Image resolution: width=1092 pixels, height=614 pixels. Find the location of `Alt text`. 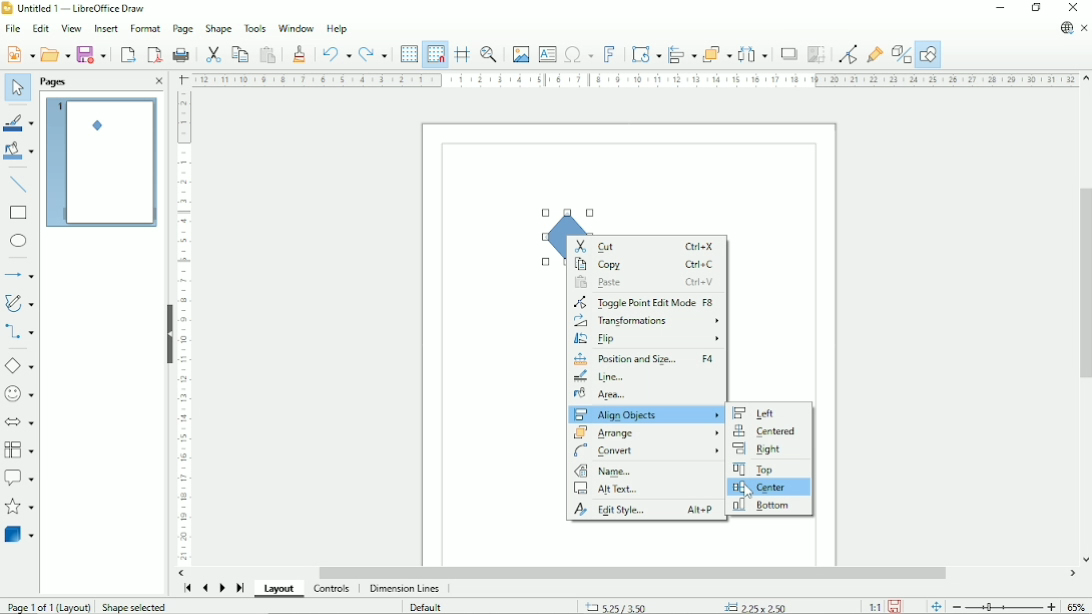

Alt text is located at coordinates (611, 489).